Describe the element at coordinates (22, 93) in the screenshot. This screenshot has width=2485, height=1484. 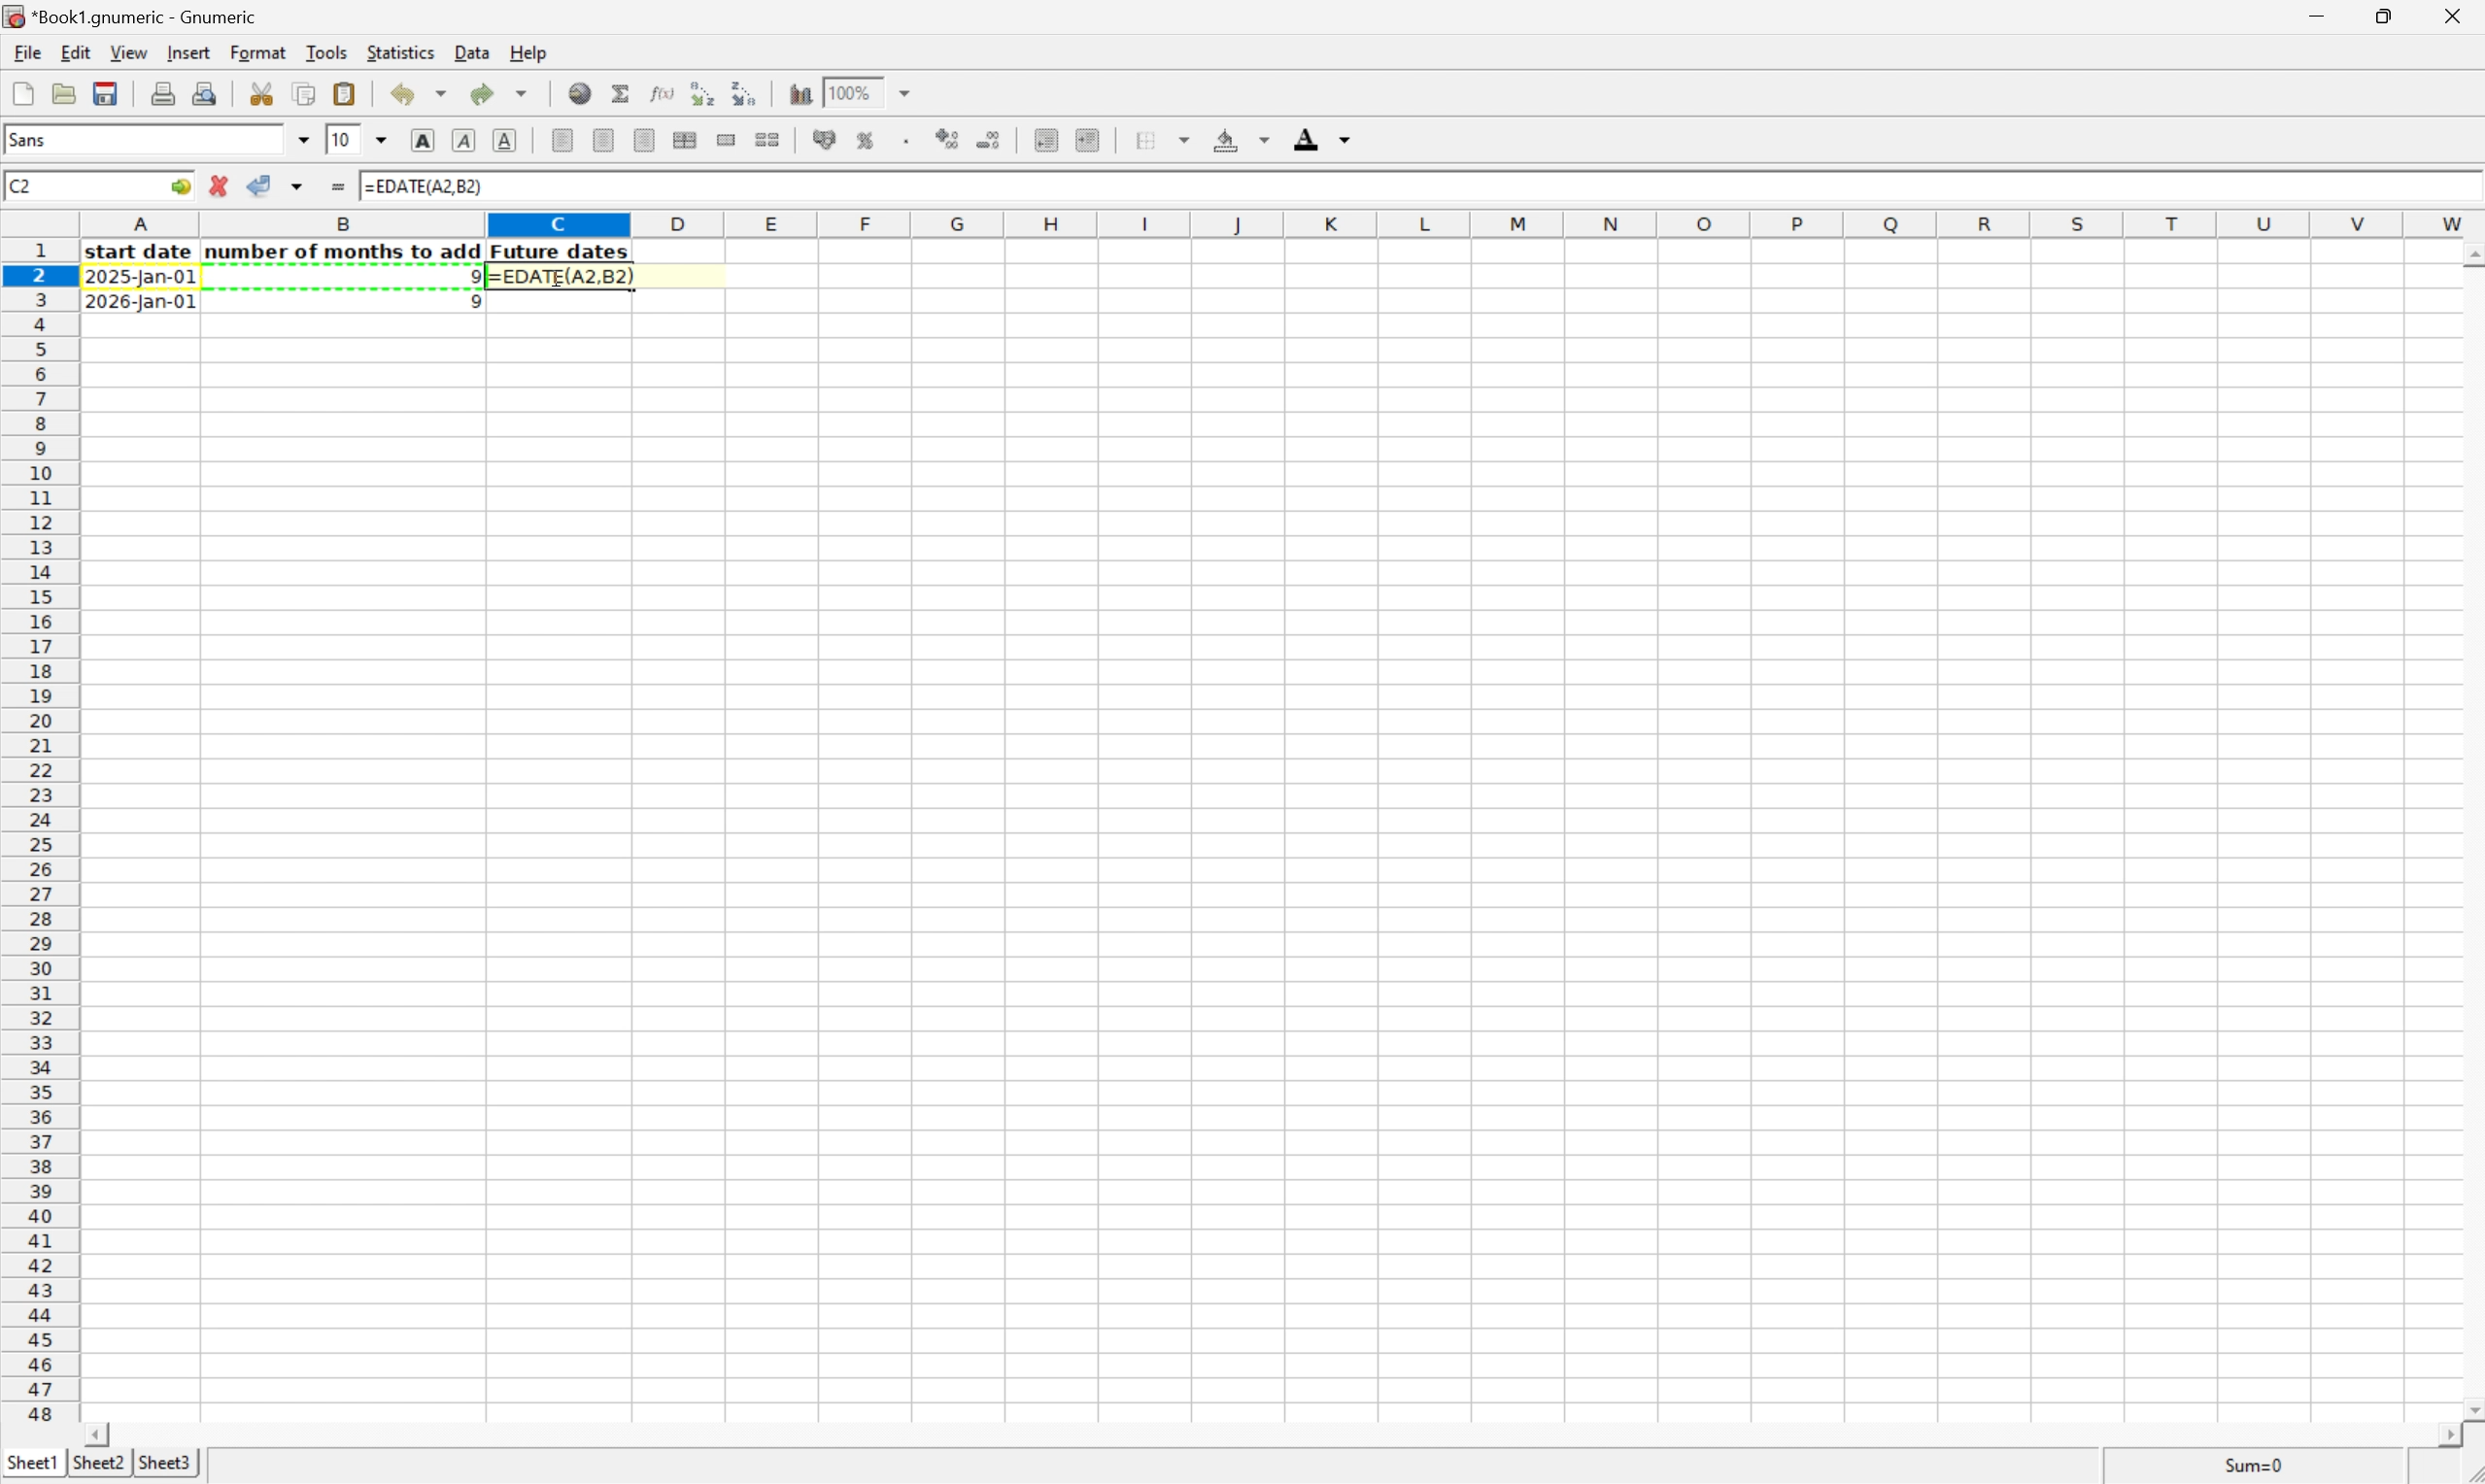
I see `Create new workbook` at that location.